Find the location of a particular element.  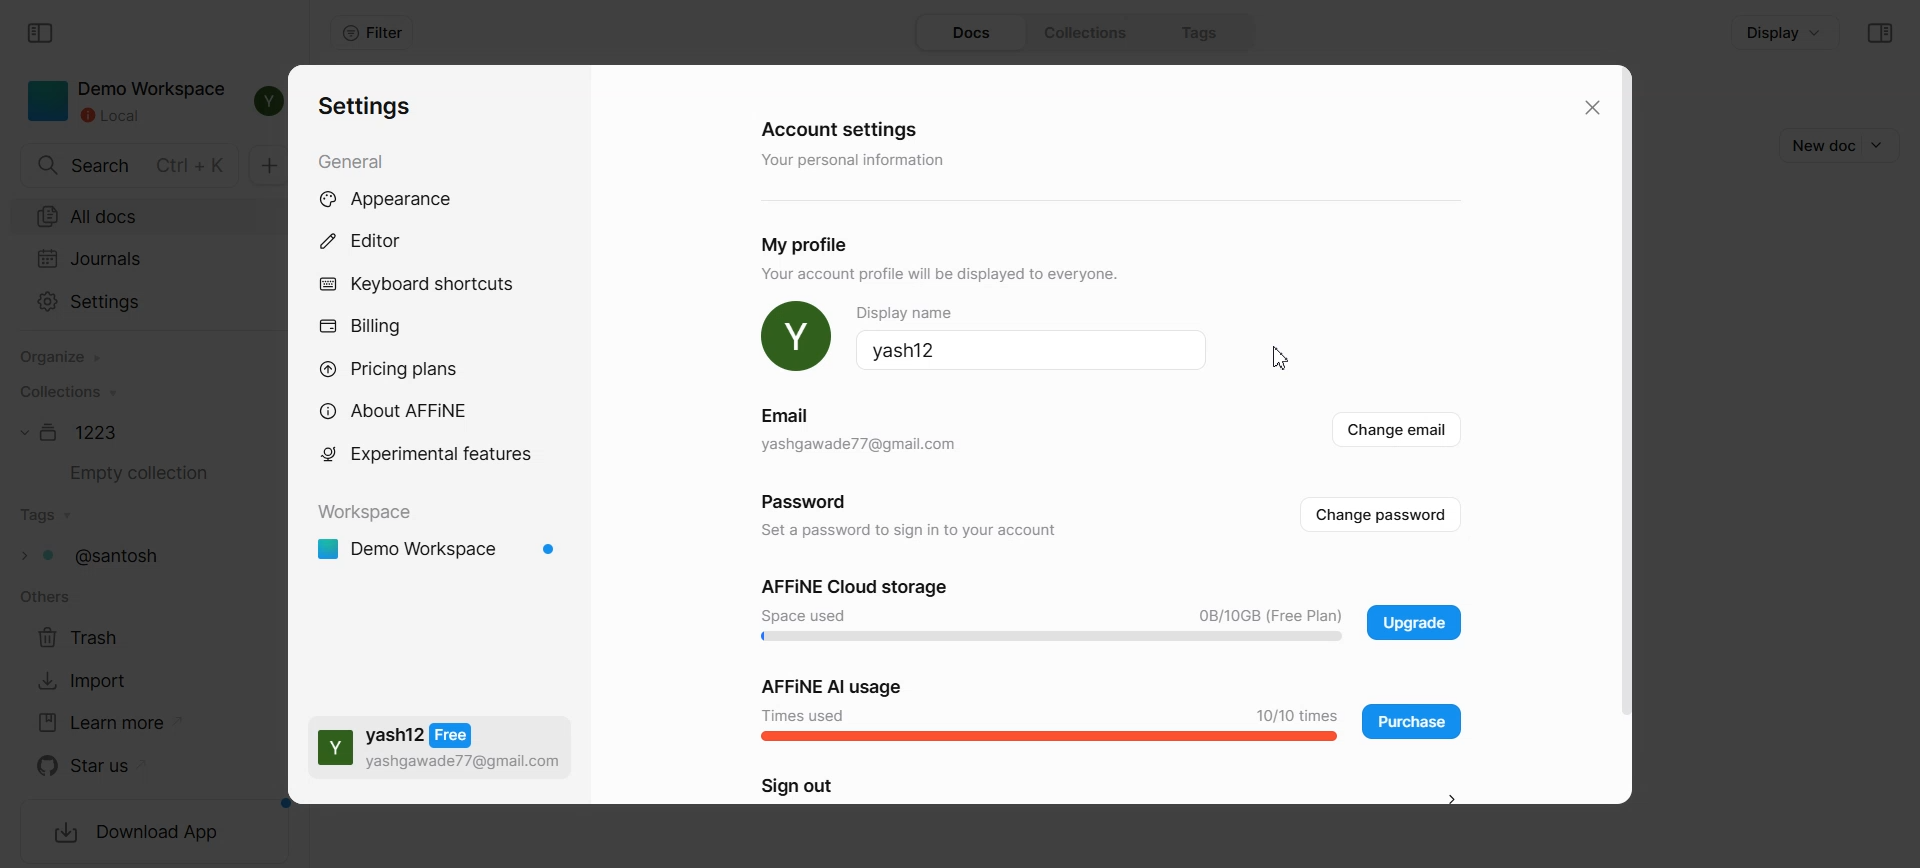

Trash is located at coordinates (90, 636).